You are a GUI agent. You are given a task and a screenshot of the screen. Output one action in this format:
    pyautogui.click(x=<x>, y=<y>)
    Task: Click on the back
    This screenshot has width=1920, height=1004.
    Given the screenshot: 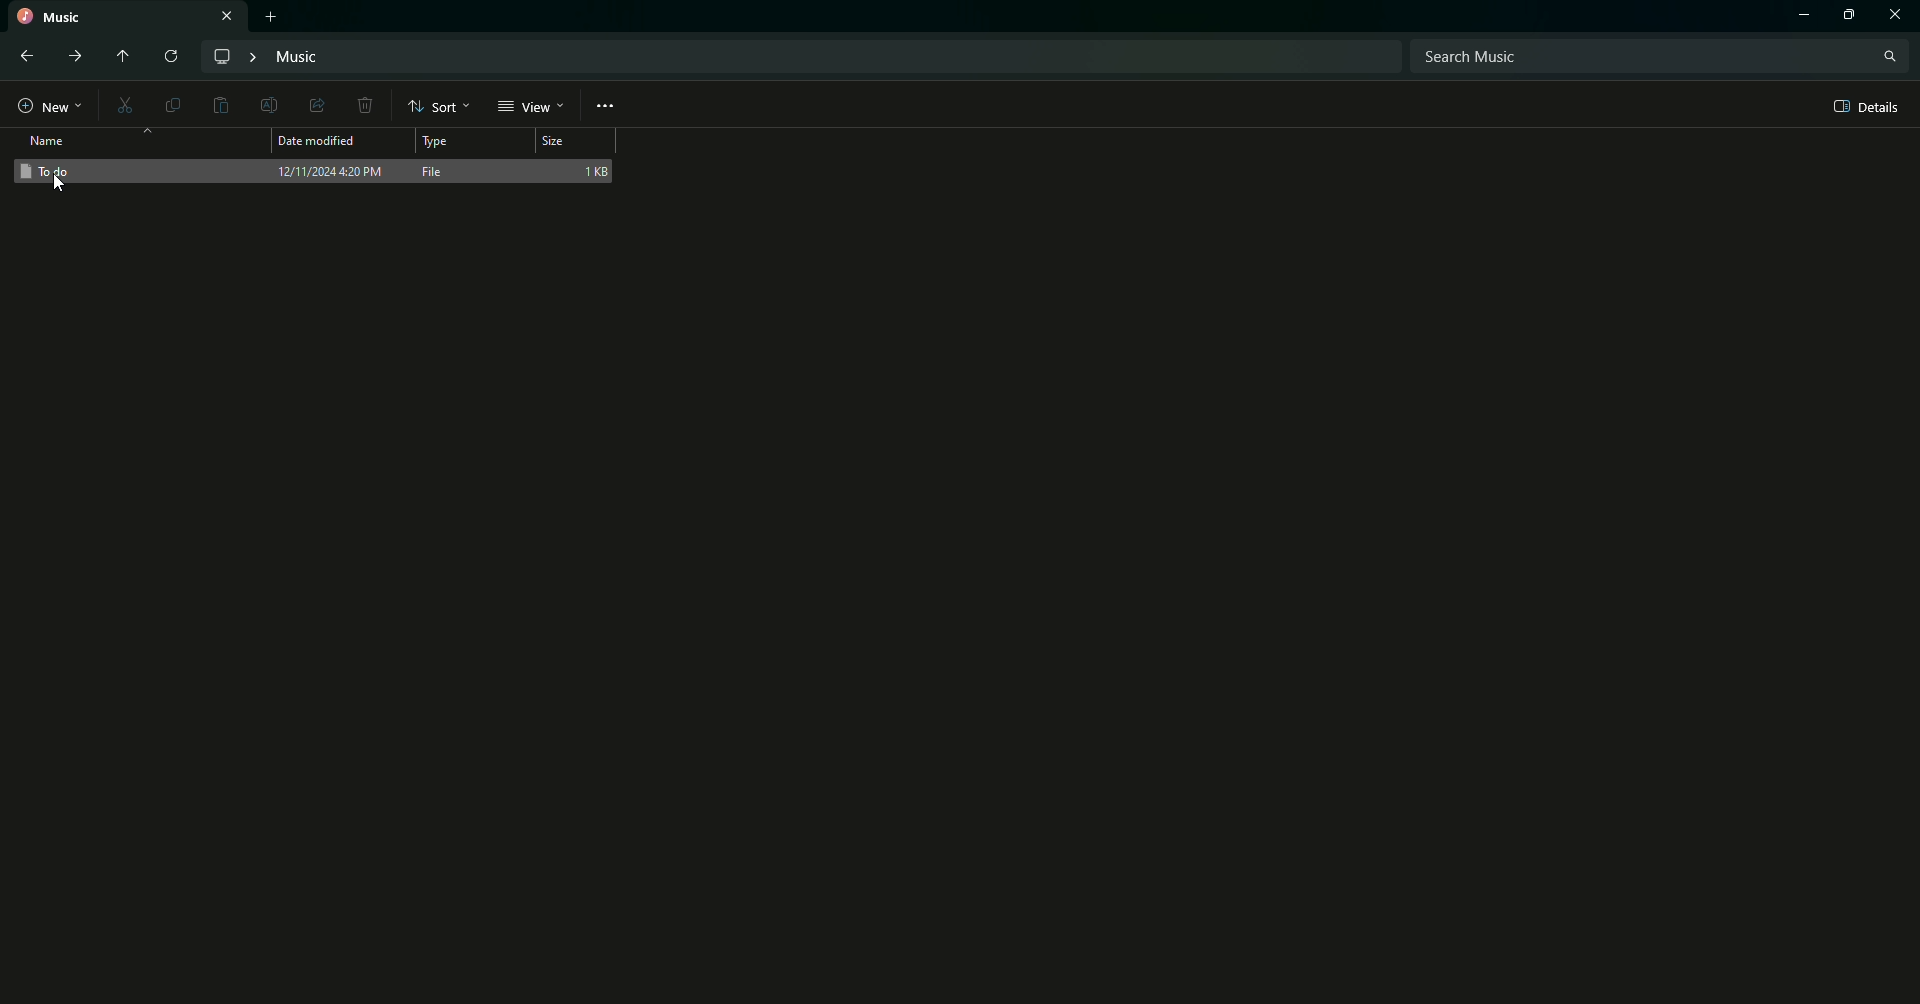 What is the action you would take?
    pyautogui.click(x=27, y=58)
    